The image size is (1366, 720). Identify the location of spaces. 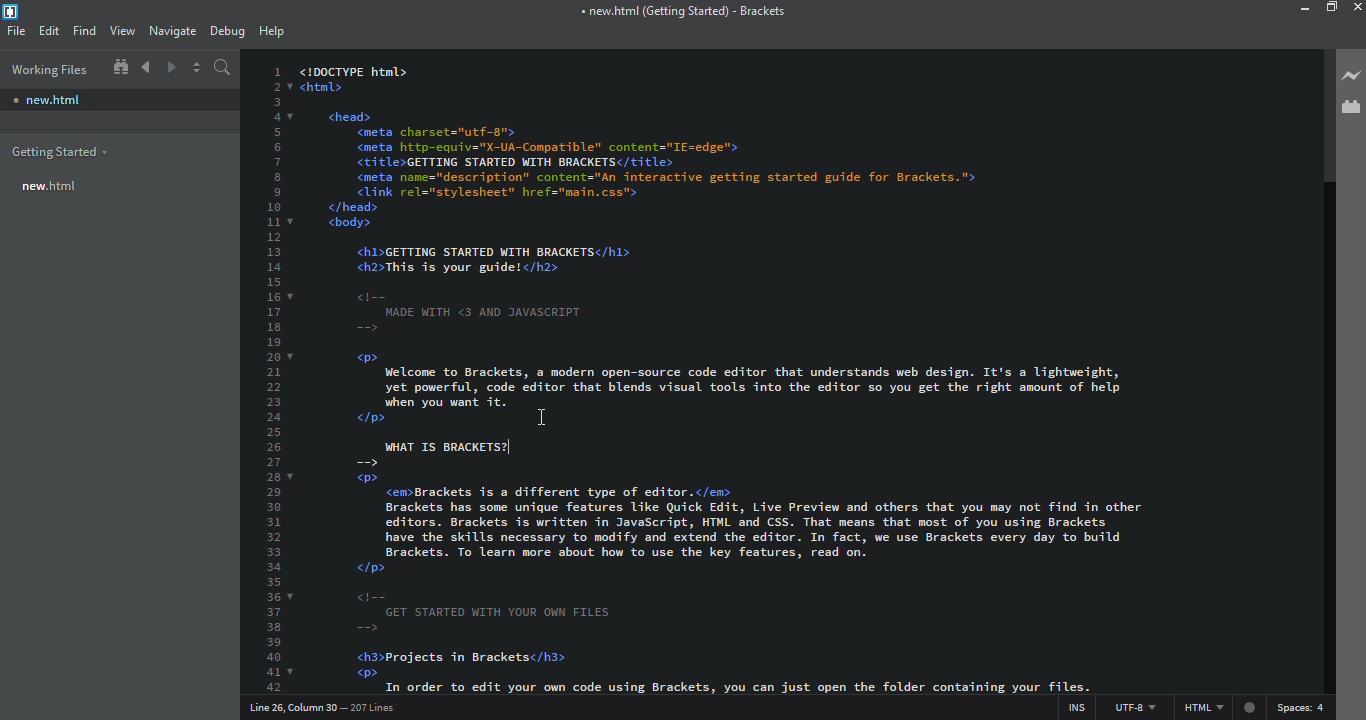
(1305, 708).